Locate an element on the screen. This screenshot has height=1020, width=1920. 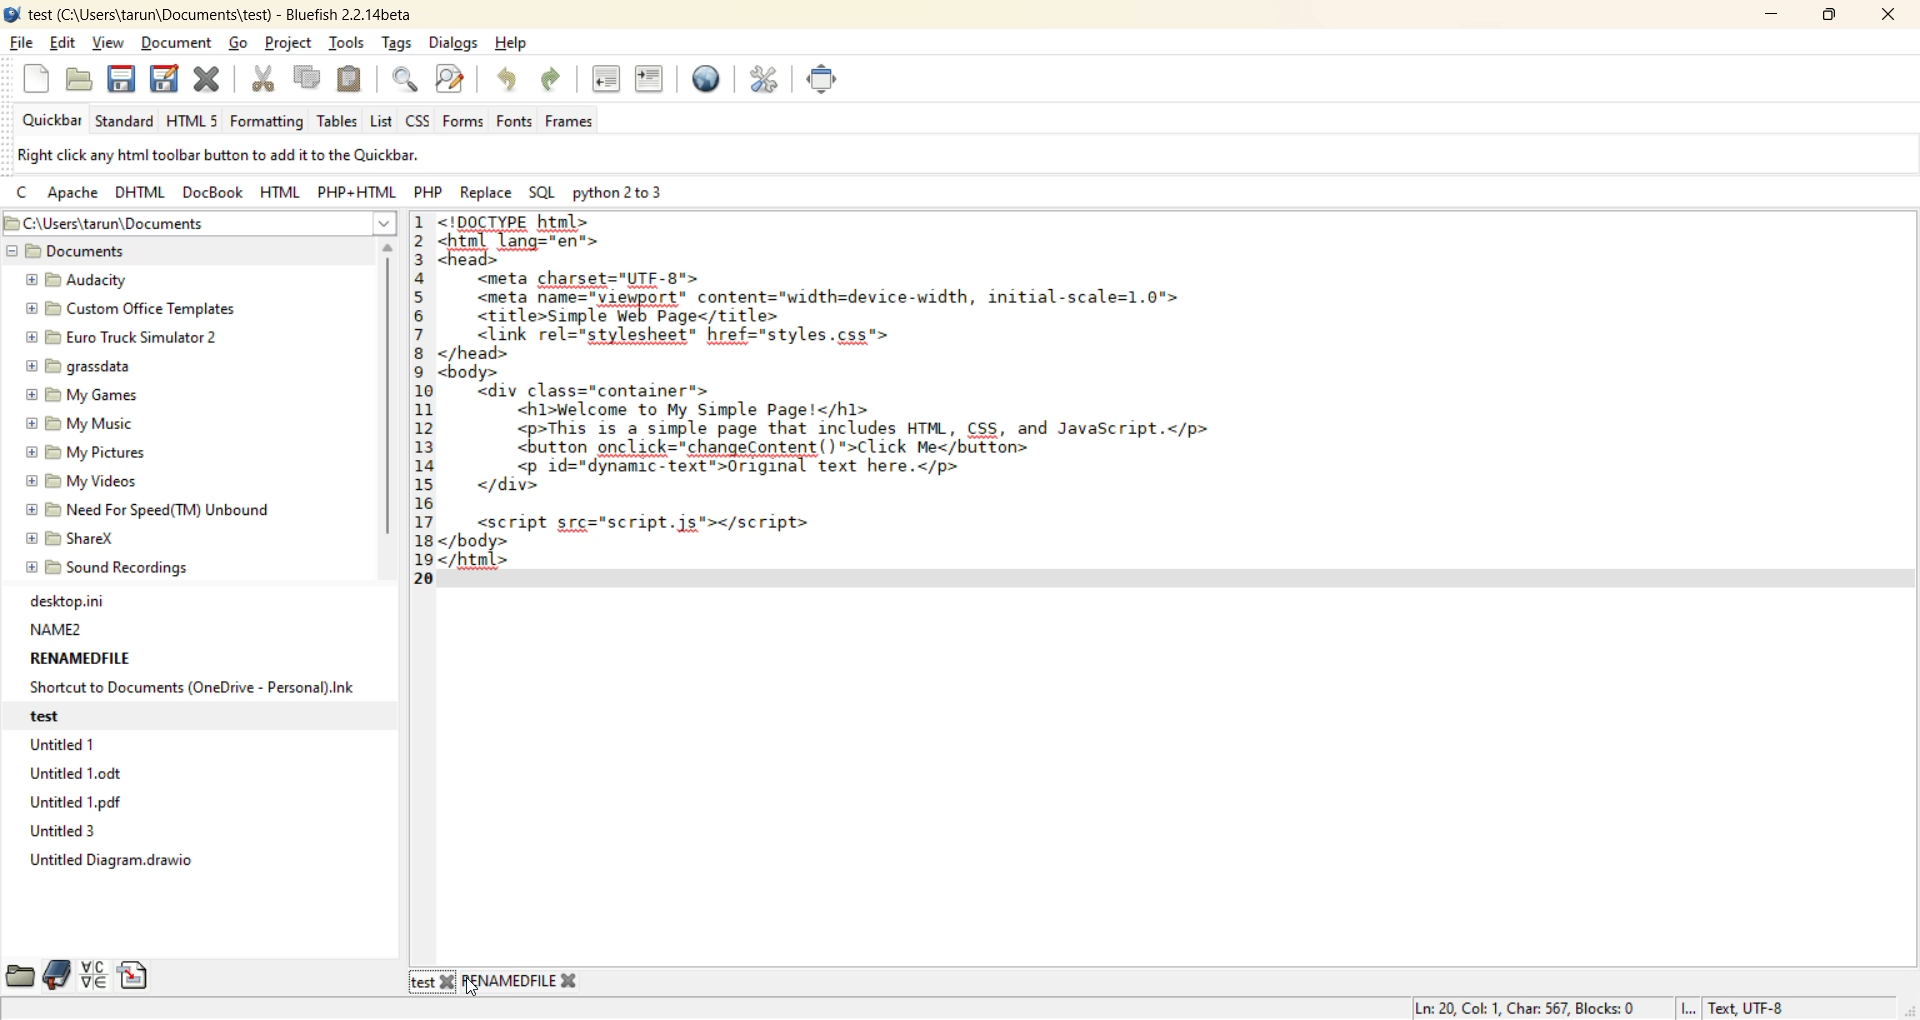
Shortcut to Documents (OneDrive - Personal).Ink is located at coordinates (193, 686).